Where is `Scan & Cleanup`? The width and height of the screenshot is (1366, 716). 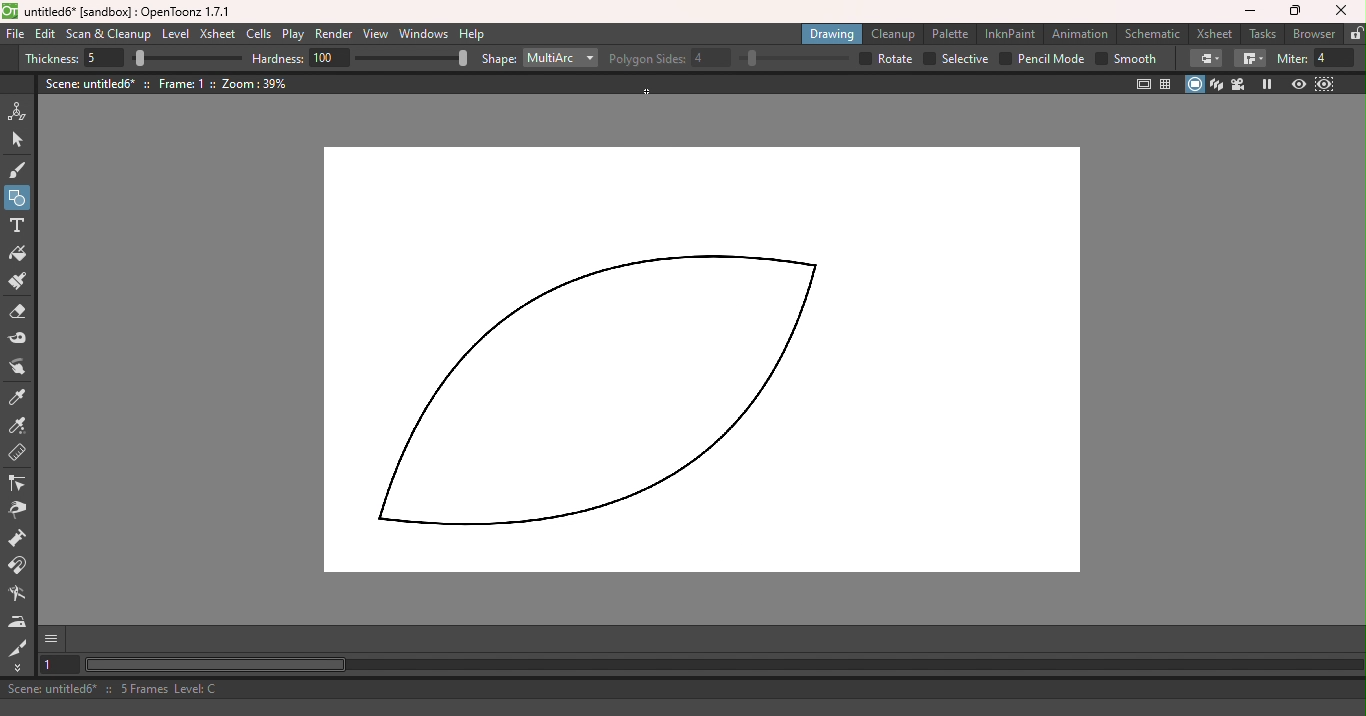 Scan & Cleanup is located at coordinates (108, 34).